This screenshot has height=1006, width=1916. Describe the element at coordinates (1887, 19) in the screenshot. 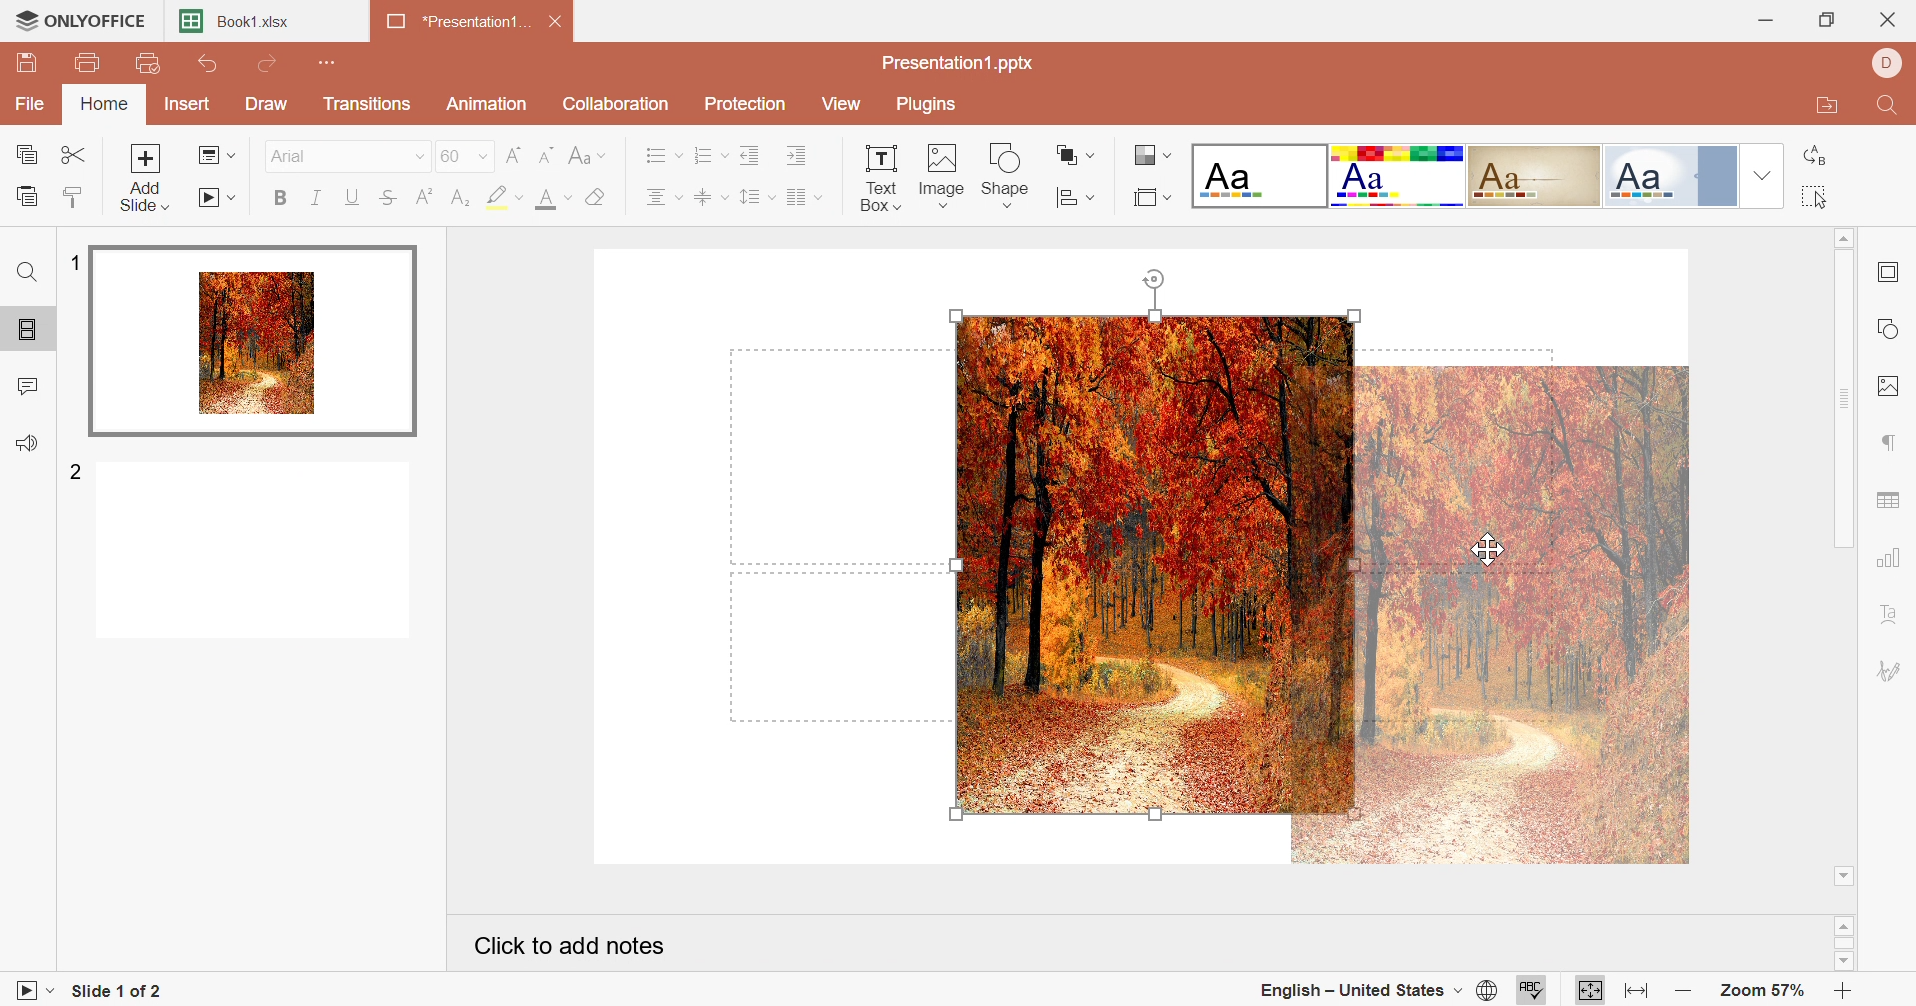

I see `Close` at that location.